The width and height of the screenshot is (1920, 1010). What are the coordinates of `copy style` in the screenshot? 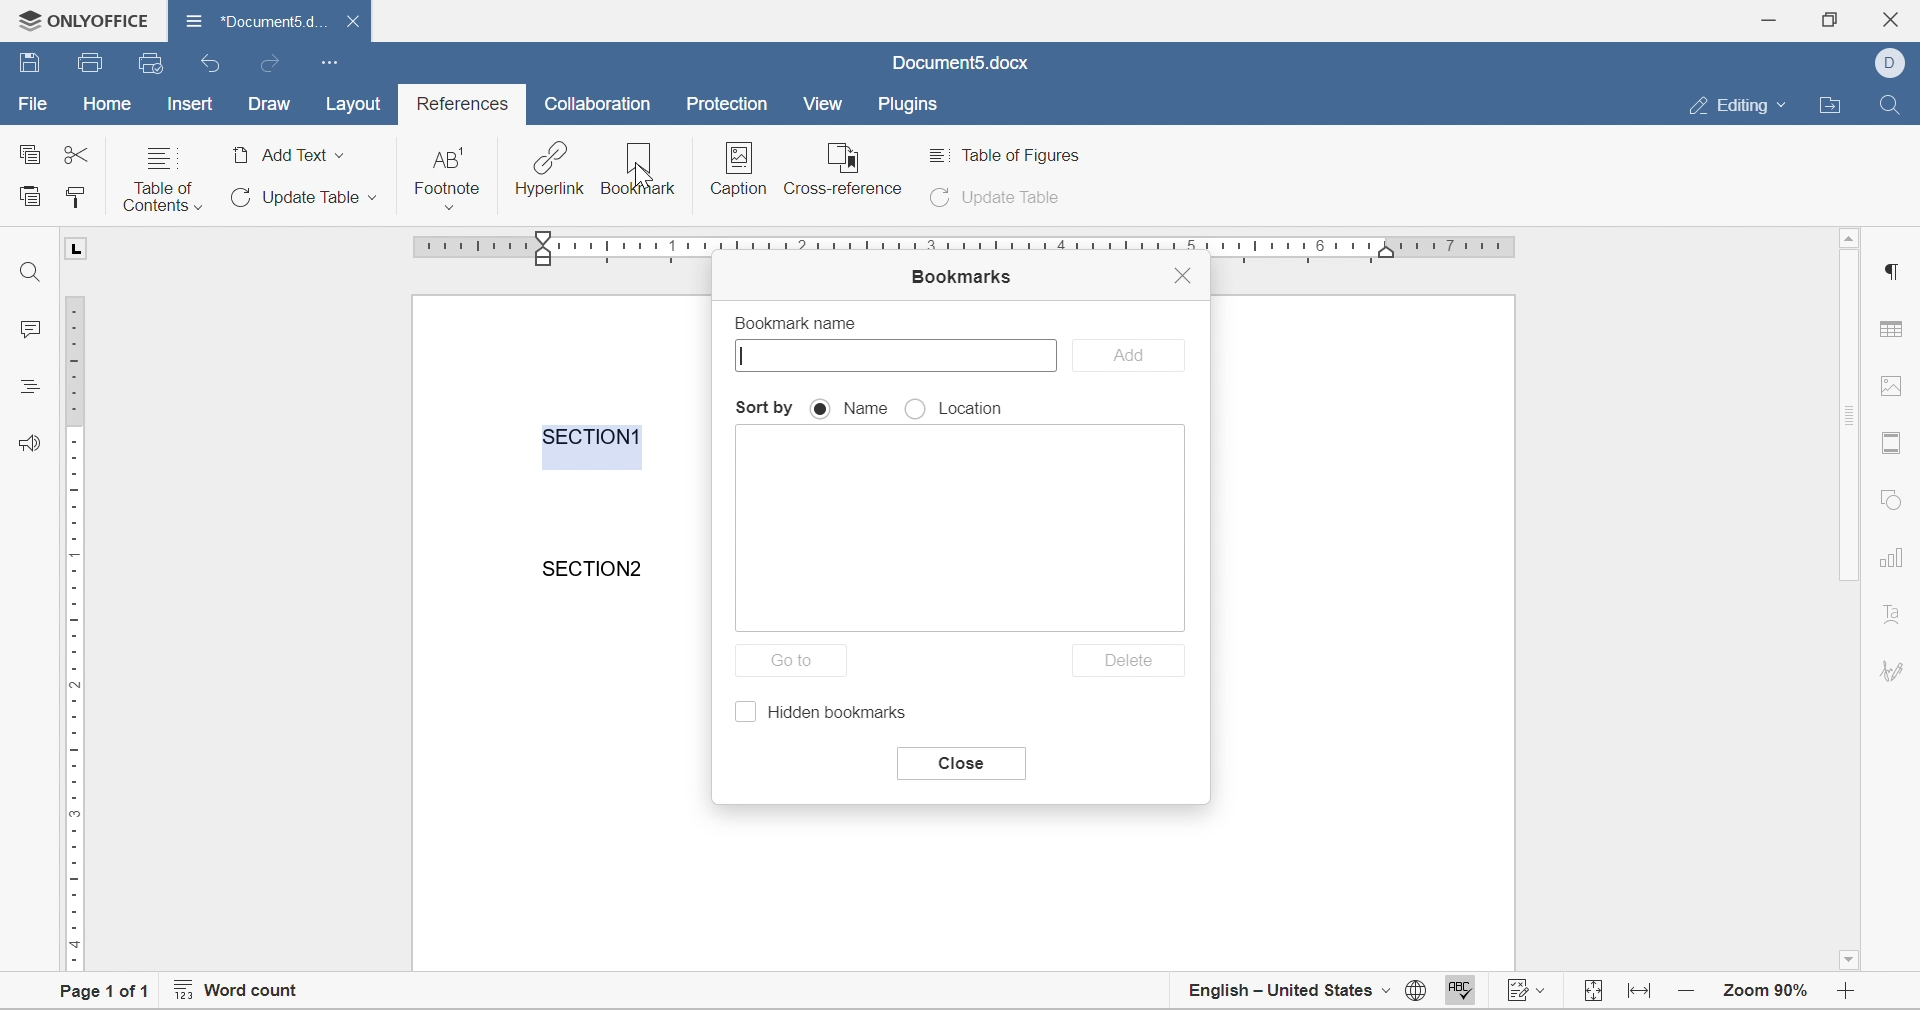 It's located at (75, 196).